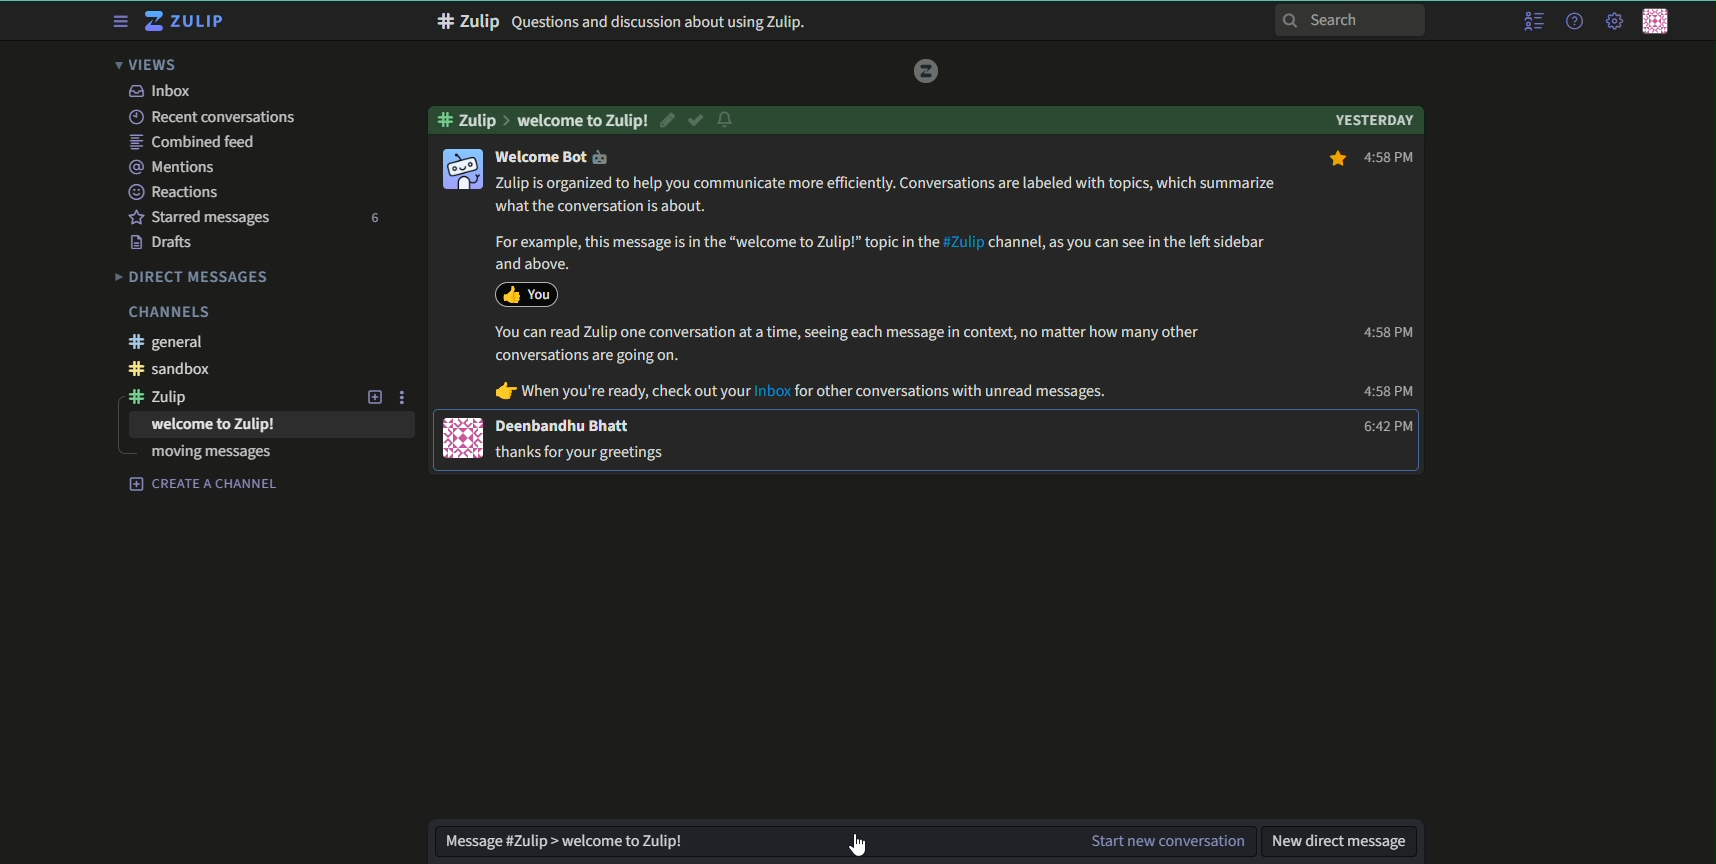 This screenshot has height=864, width=1716. What do you see at coordinates (697, 120) in the screenshot?
I see `resolved` at bounding box center [697, 120].